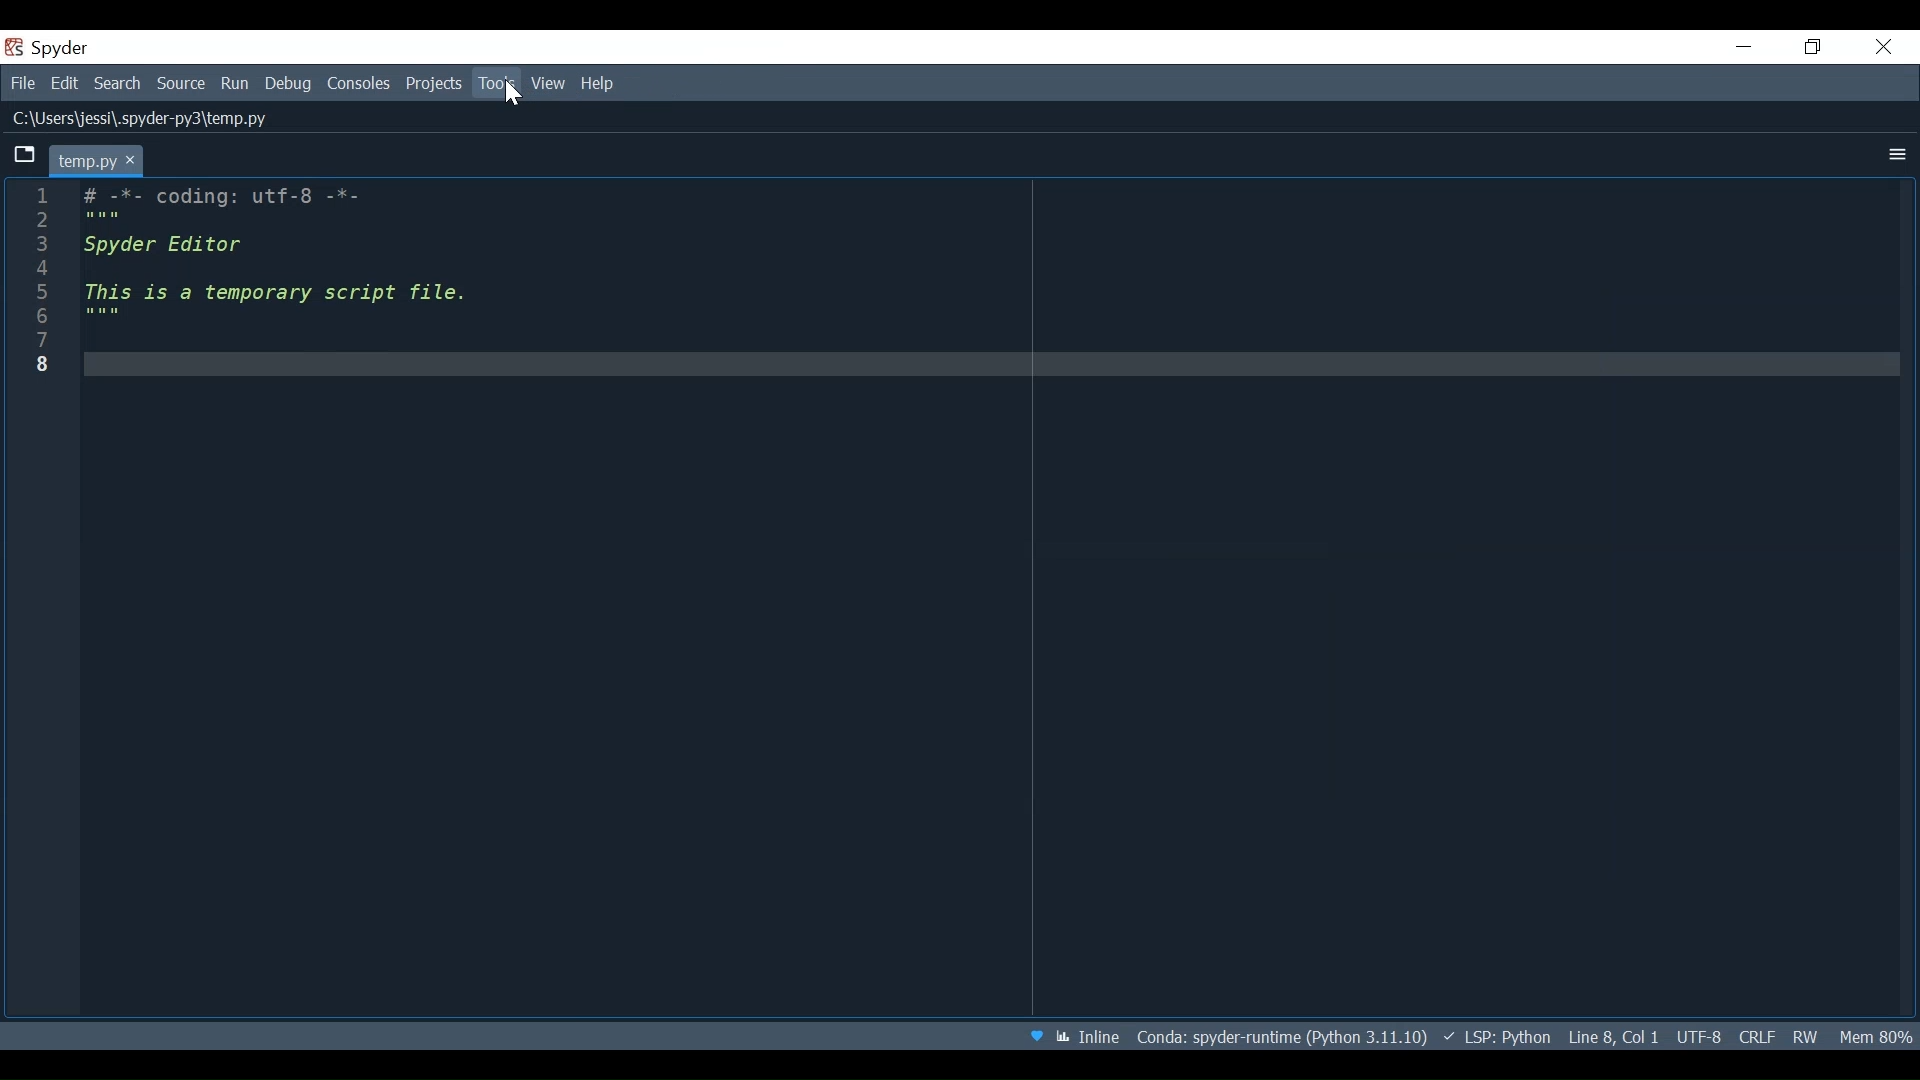 The height and width of the screenshot is (1080, 1920). I want to click on Memory Usage, so click(1874, 1037).